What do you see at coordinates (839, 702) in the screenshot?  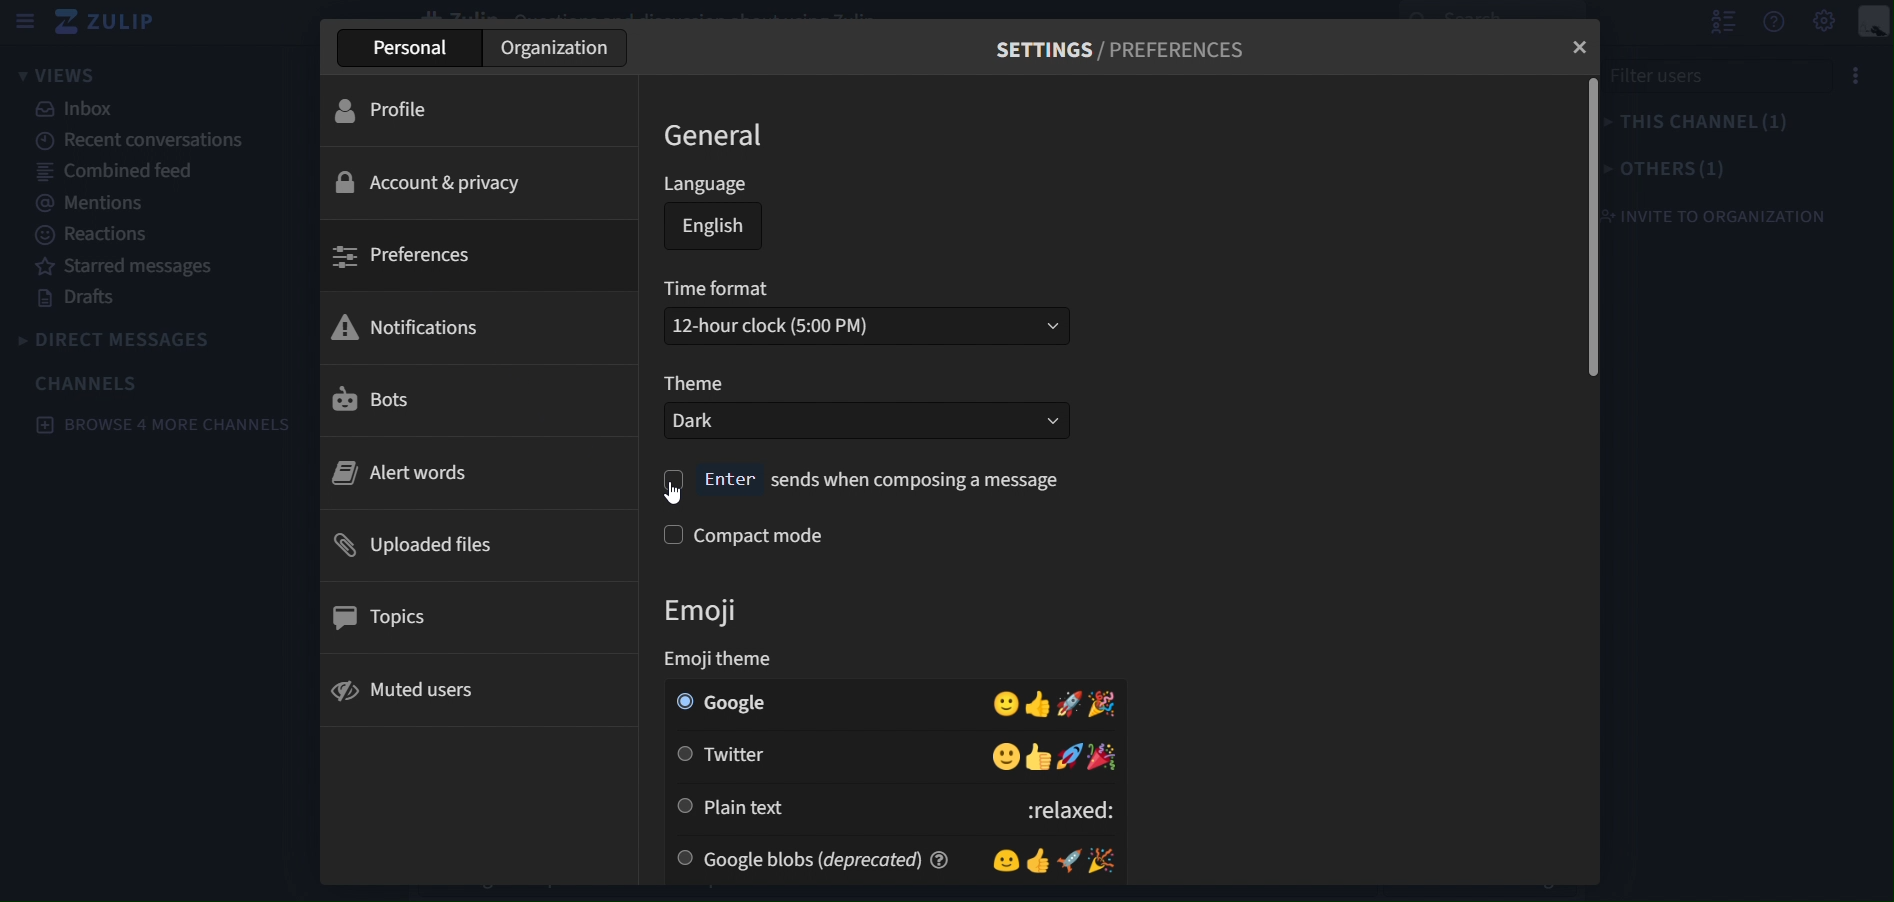 I see `Google` at bounding box center [839, 702].